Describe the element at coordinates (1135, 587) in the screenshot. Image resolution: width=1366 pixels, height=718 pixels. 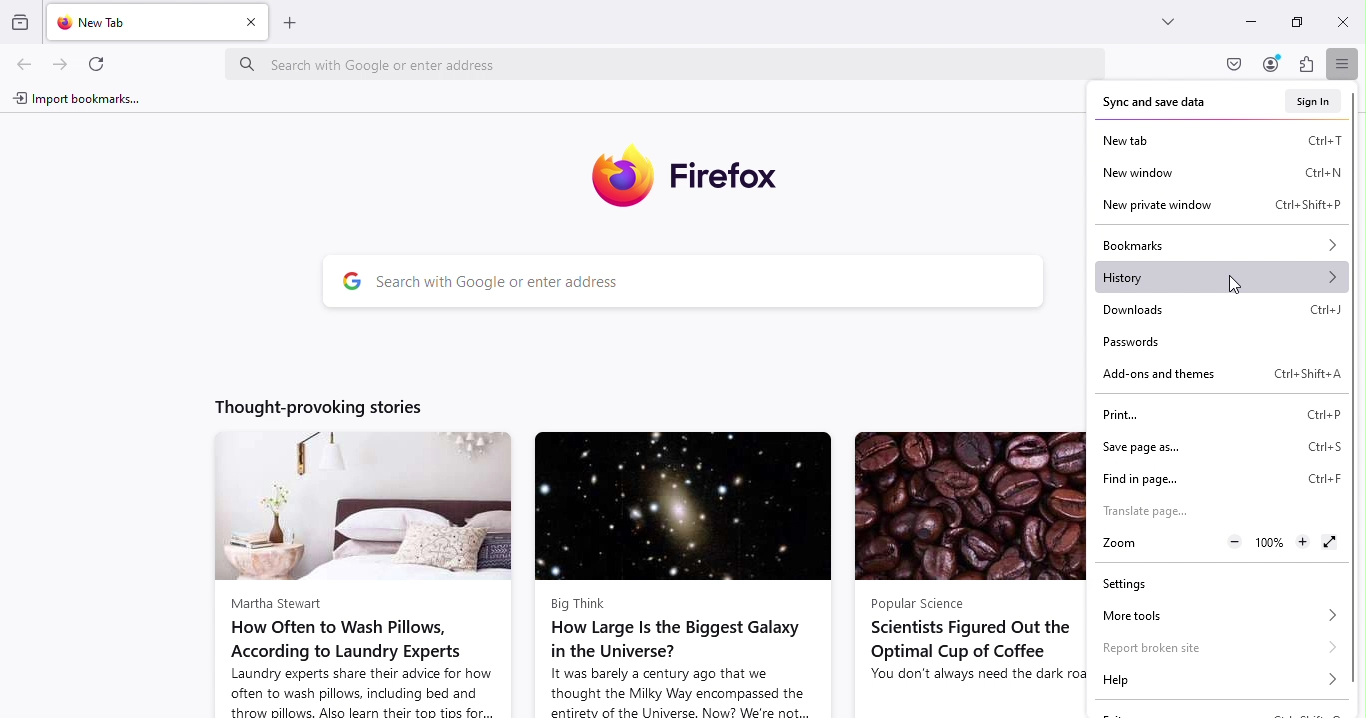
I see `Settings` at that location.